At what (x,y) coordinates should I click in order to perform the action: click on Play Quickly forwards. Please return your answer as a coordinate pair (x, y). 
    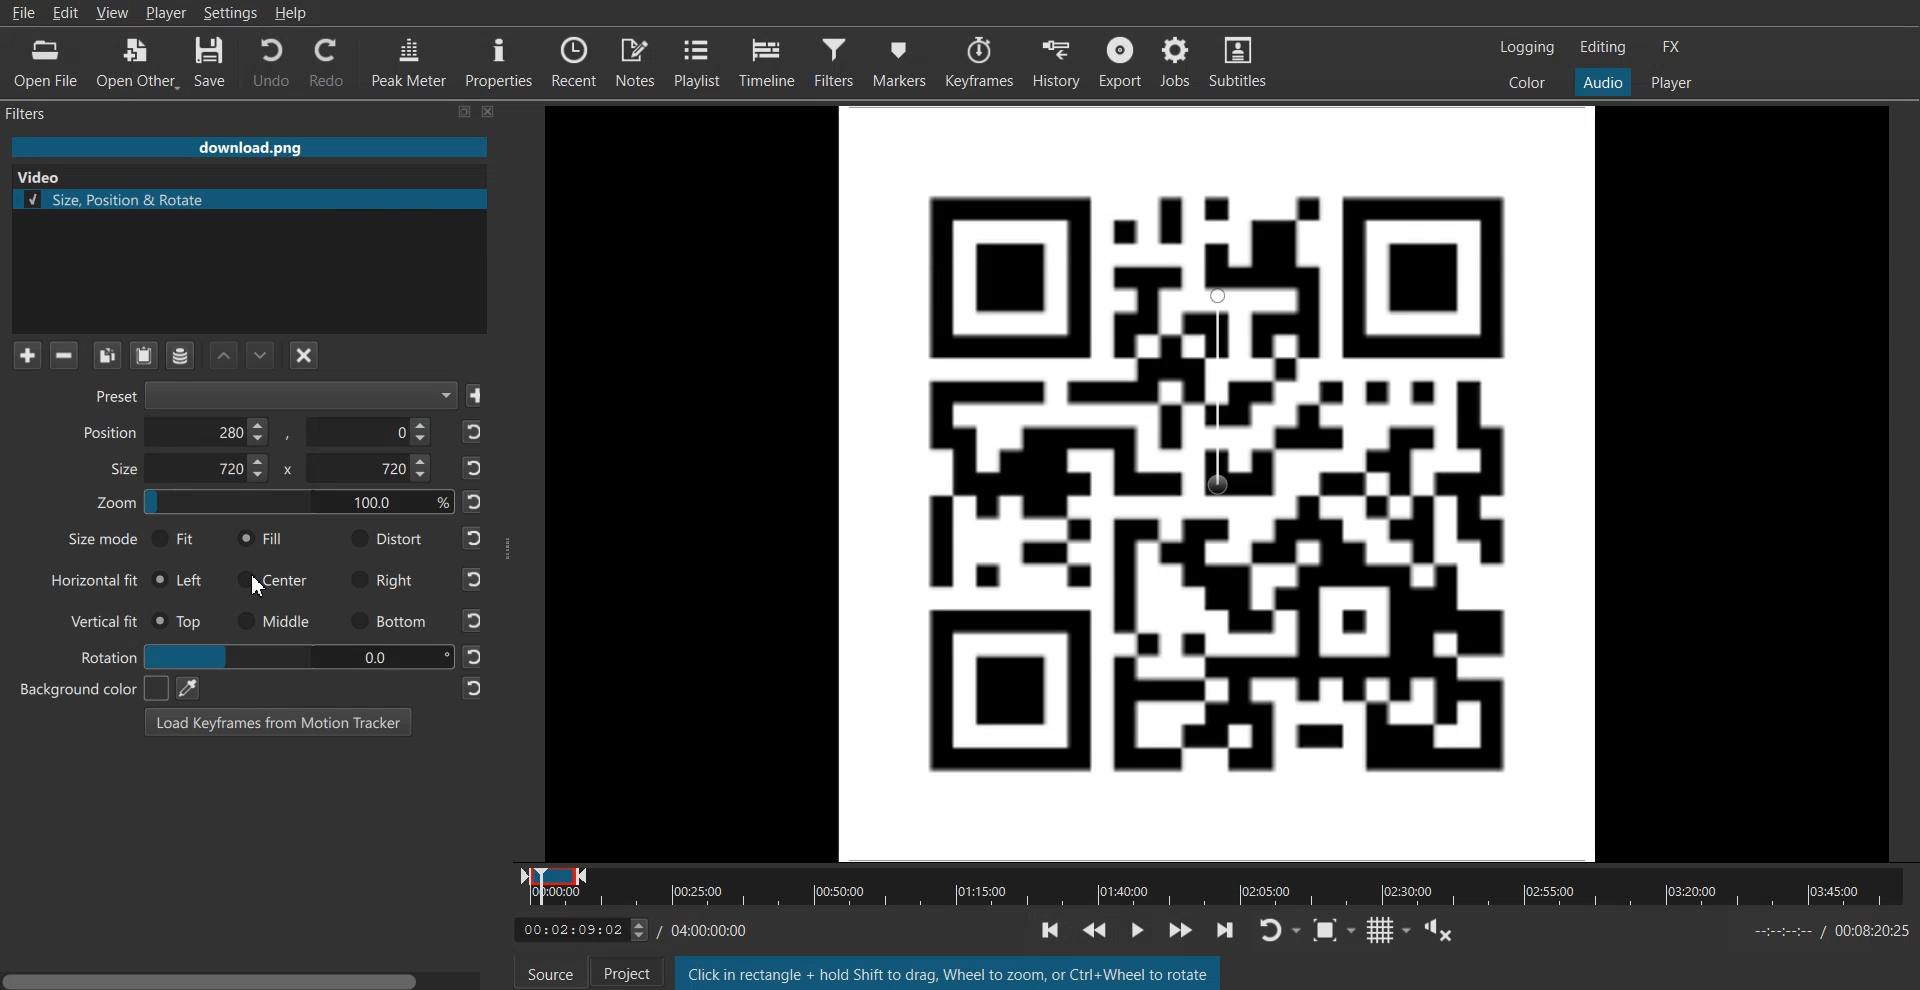
    Looking at the image, I should click on (1182, 932).